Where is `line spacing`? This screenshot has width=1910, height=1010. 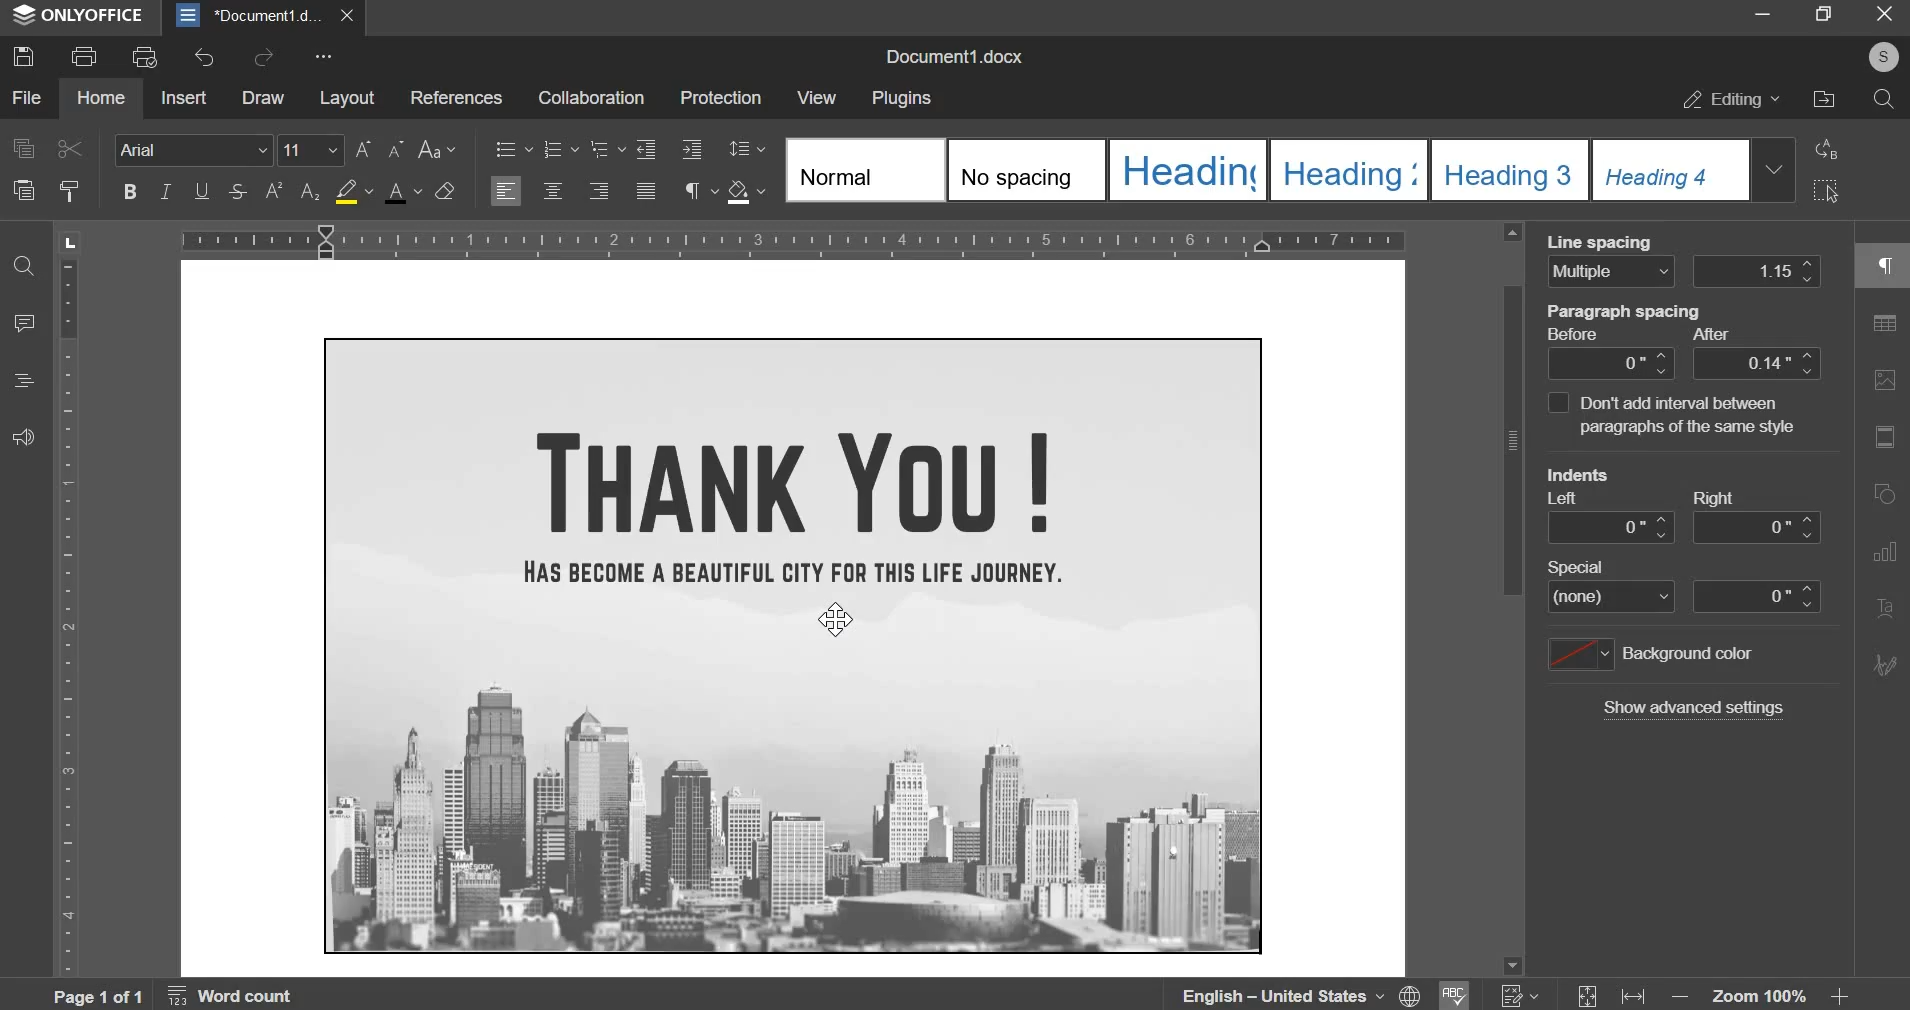 line spacing is located at coordinates (749, 148).